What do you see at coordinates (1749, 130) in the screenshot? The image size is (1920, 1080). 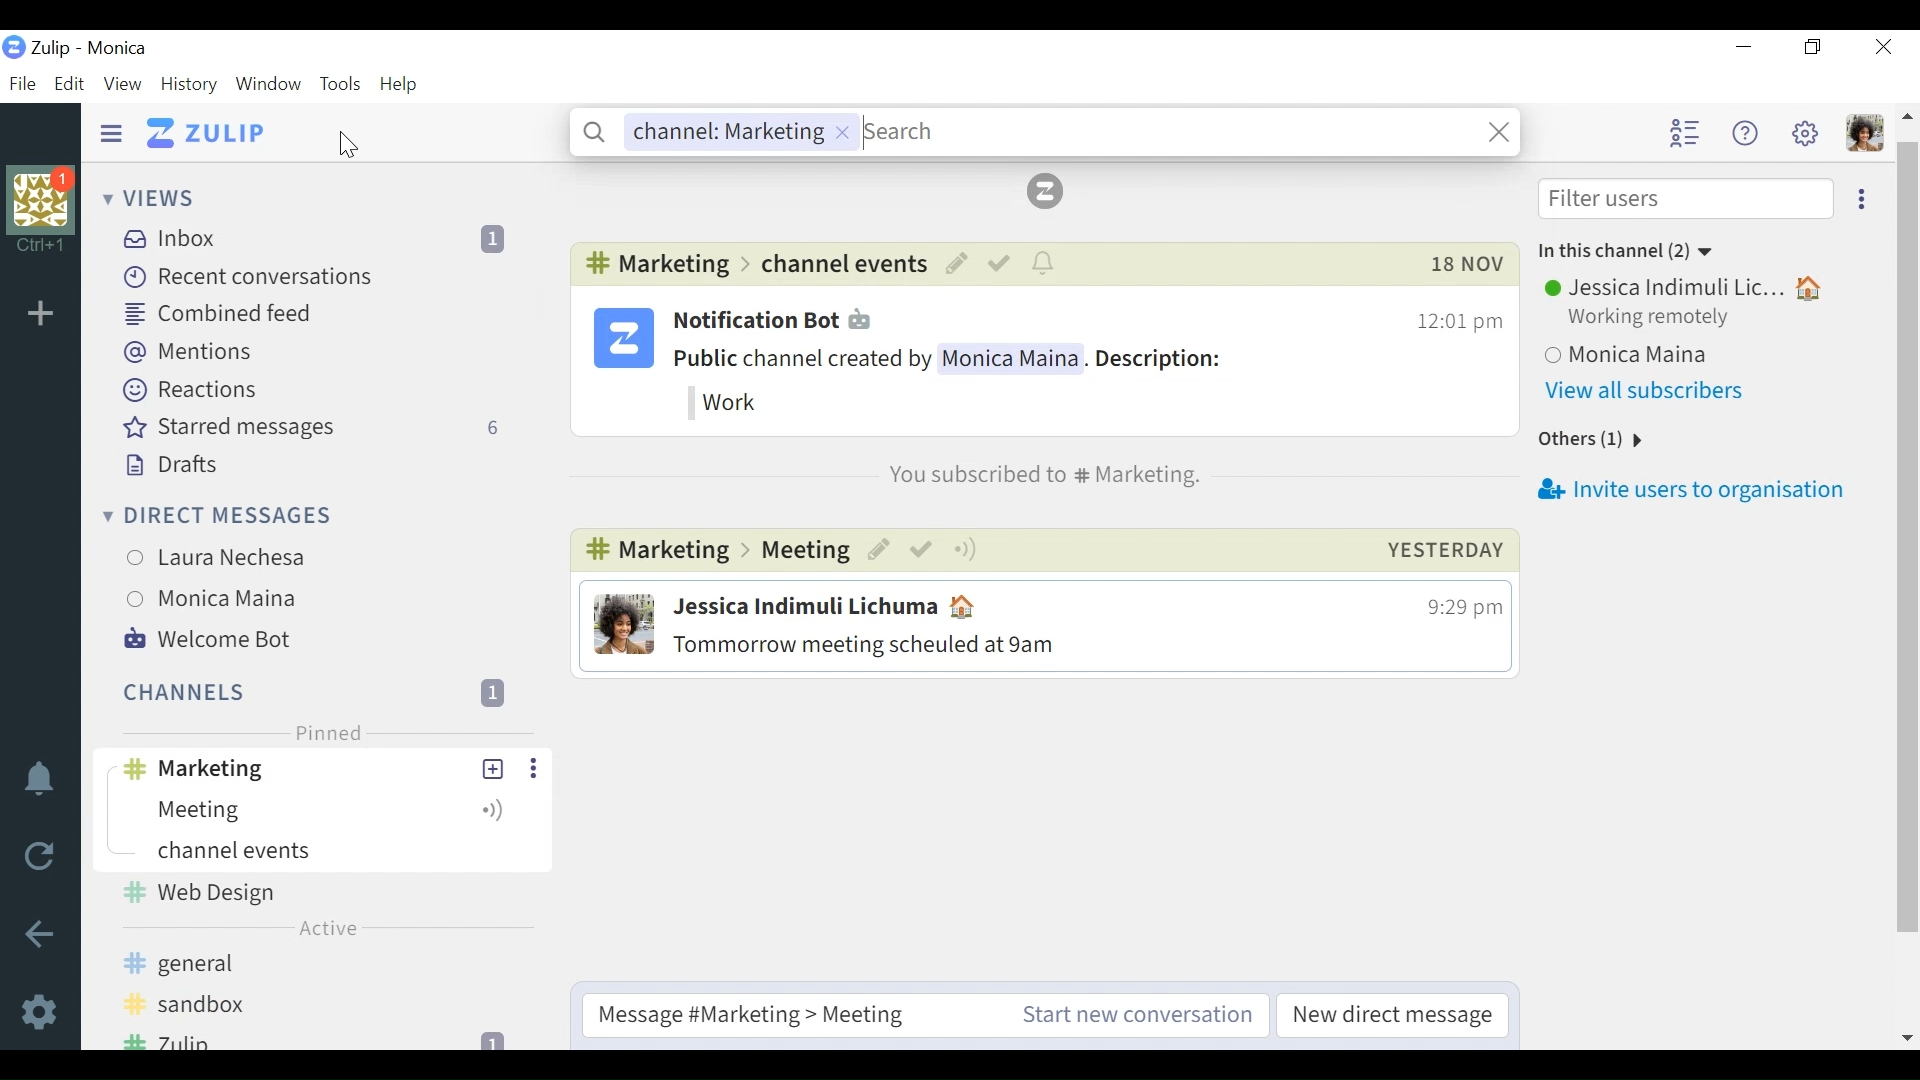 I see `Help` at bounding box center [1749, 130].